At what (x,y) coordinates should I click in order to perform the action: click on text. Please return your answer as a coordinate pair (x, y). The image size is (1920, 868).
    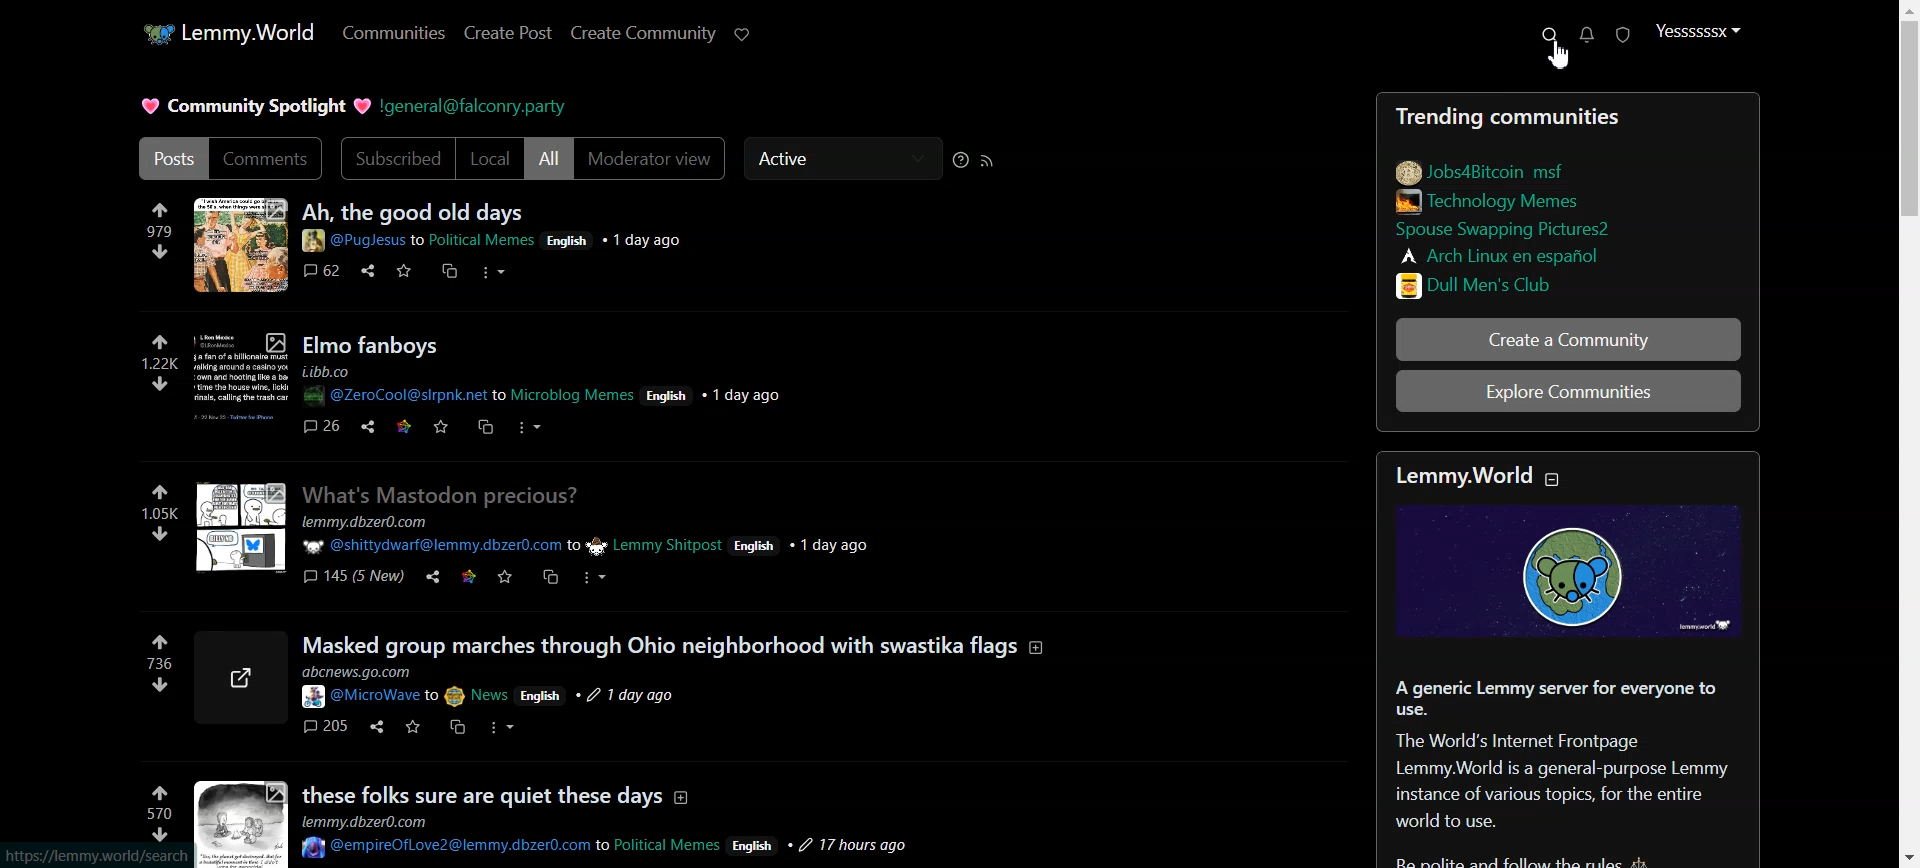
    Looking at the image, I should click on (1467, 477).